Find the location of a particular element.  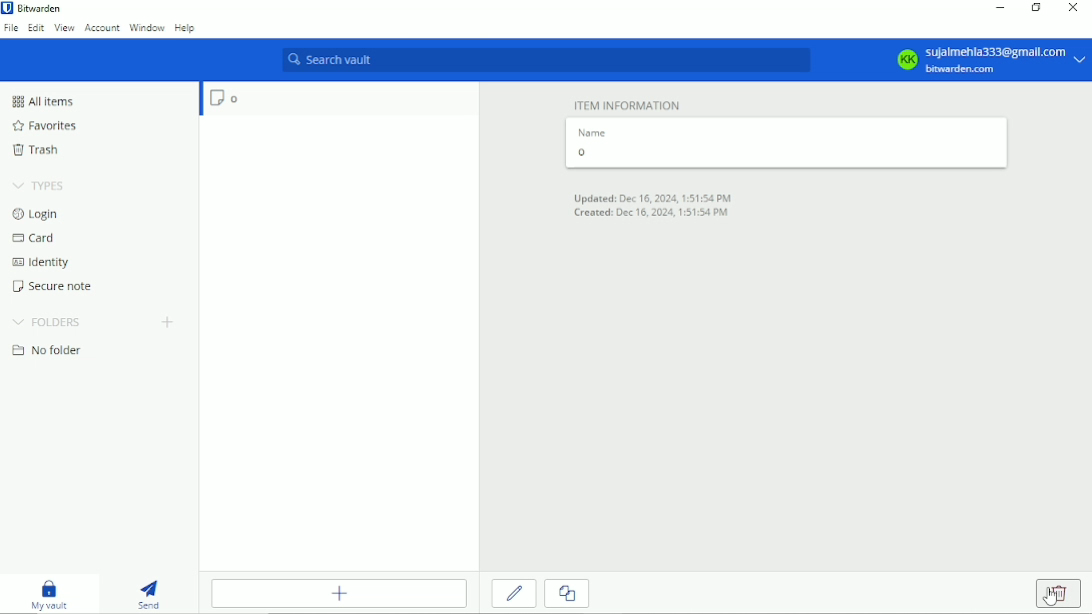

Send is located at coordinates (147, 594).